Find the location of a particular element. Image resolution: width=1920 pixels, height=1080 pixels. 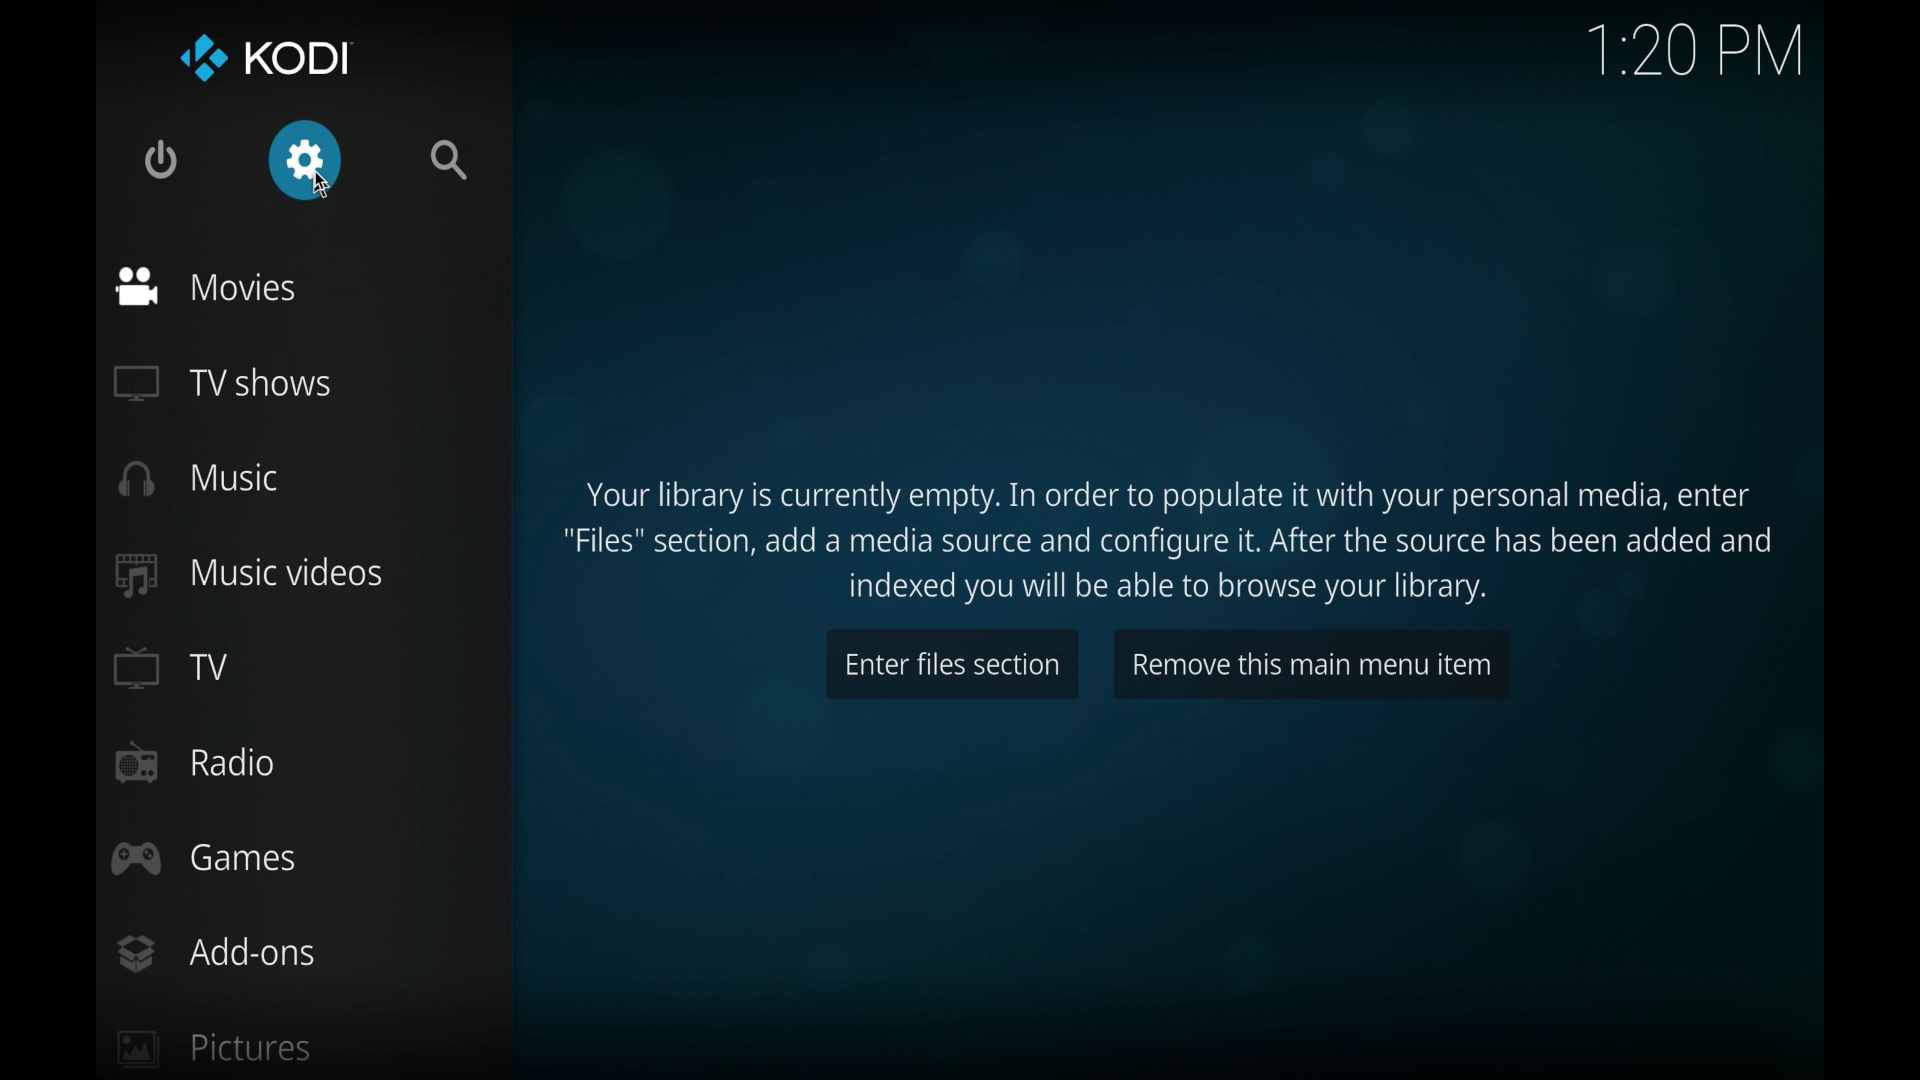

enter files section is located at coordinates (952, 664).